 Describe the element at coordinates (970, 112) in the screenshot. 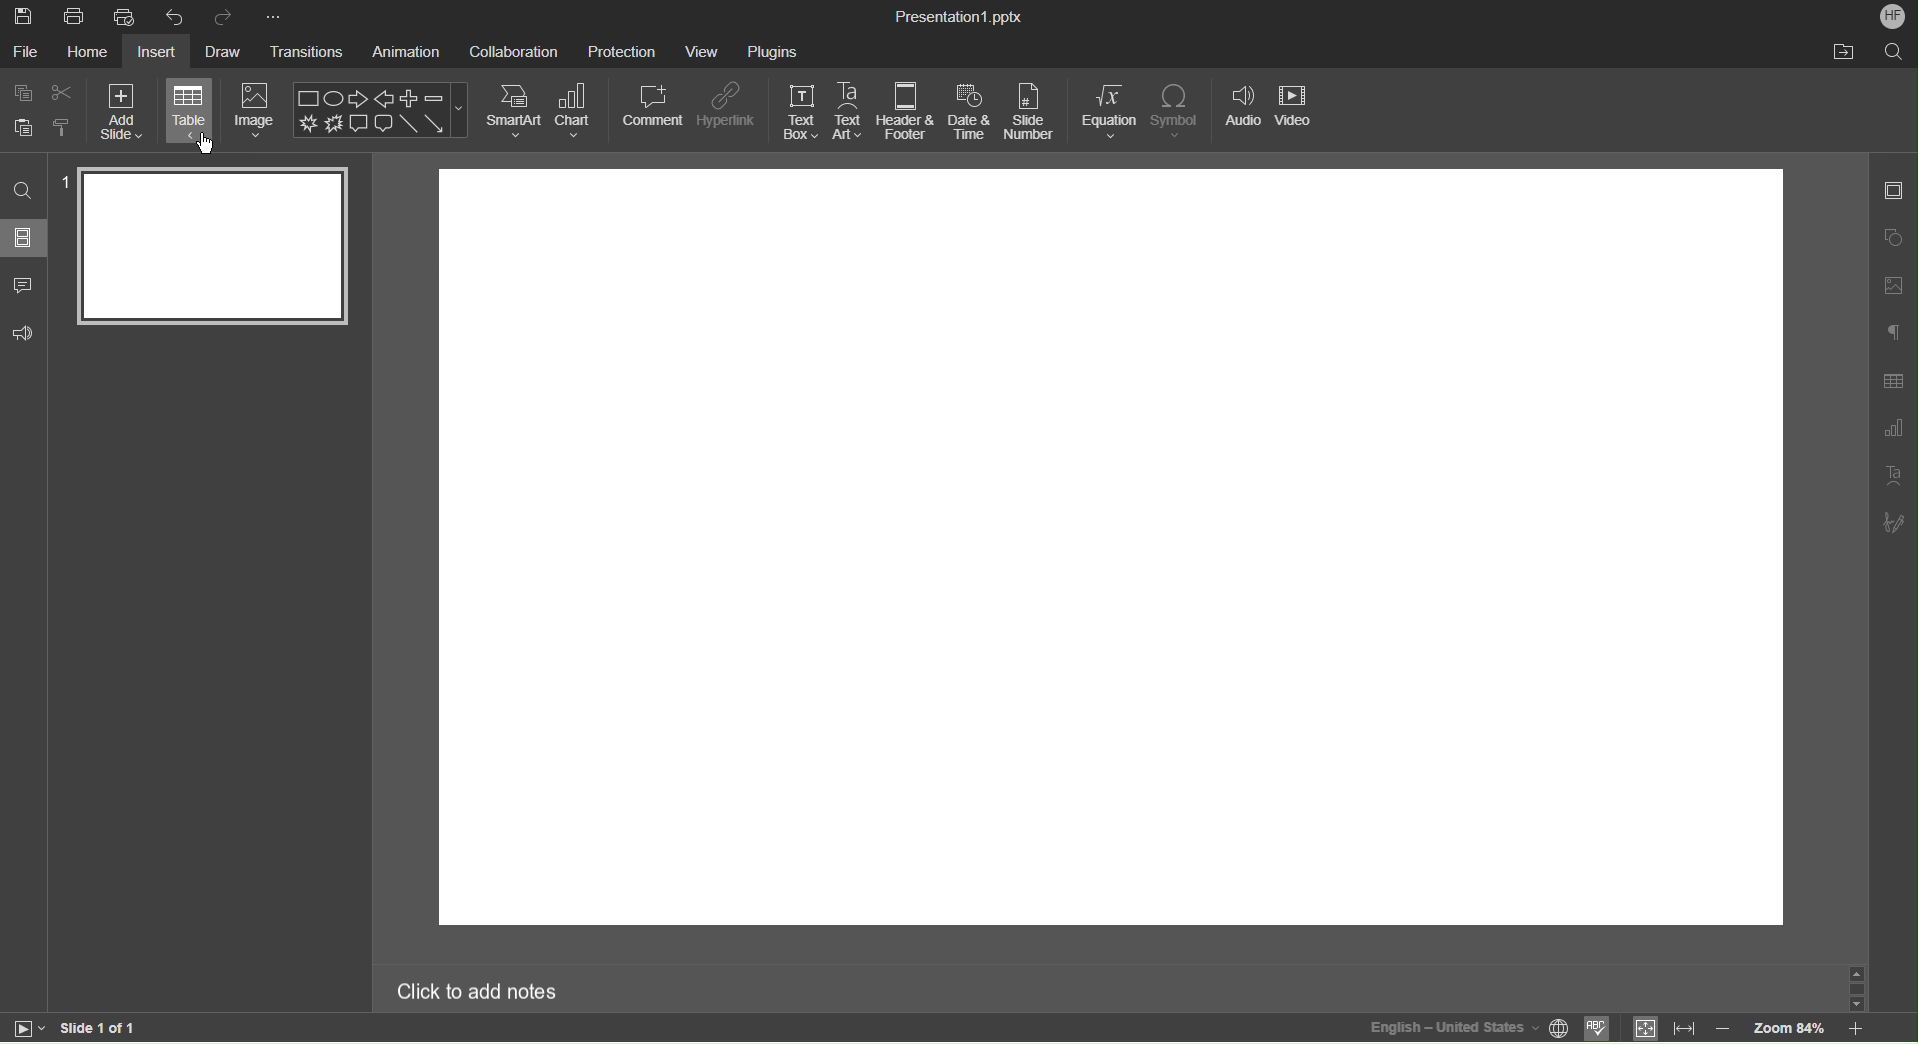

I see `Date & Time` at that location.